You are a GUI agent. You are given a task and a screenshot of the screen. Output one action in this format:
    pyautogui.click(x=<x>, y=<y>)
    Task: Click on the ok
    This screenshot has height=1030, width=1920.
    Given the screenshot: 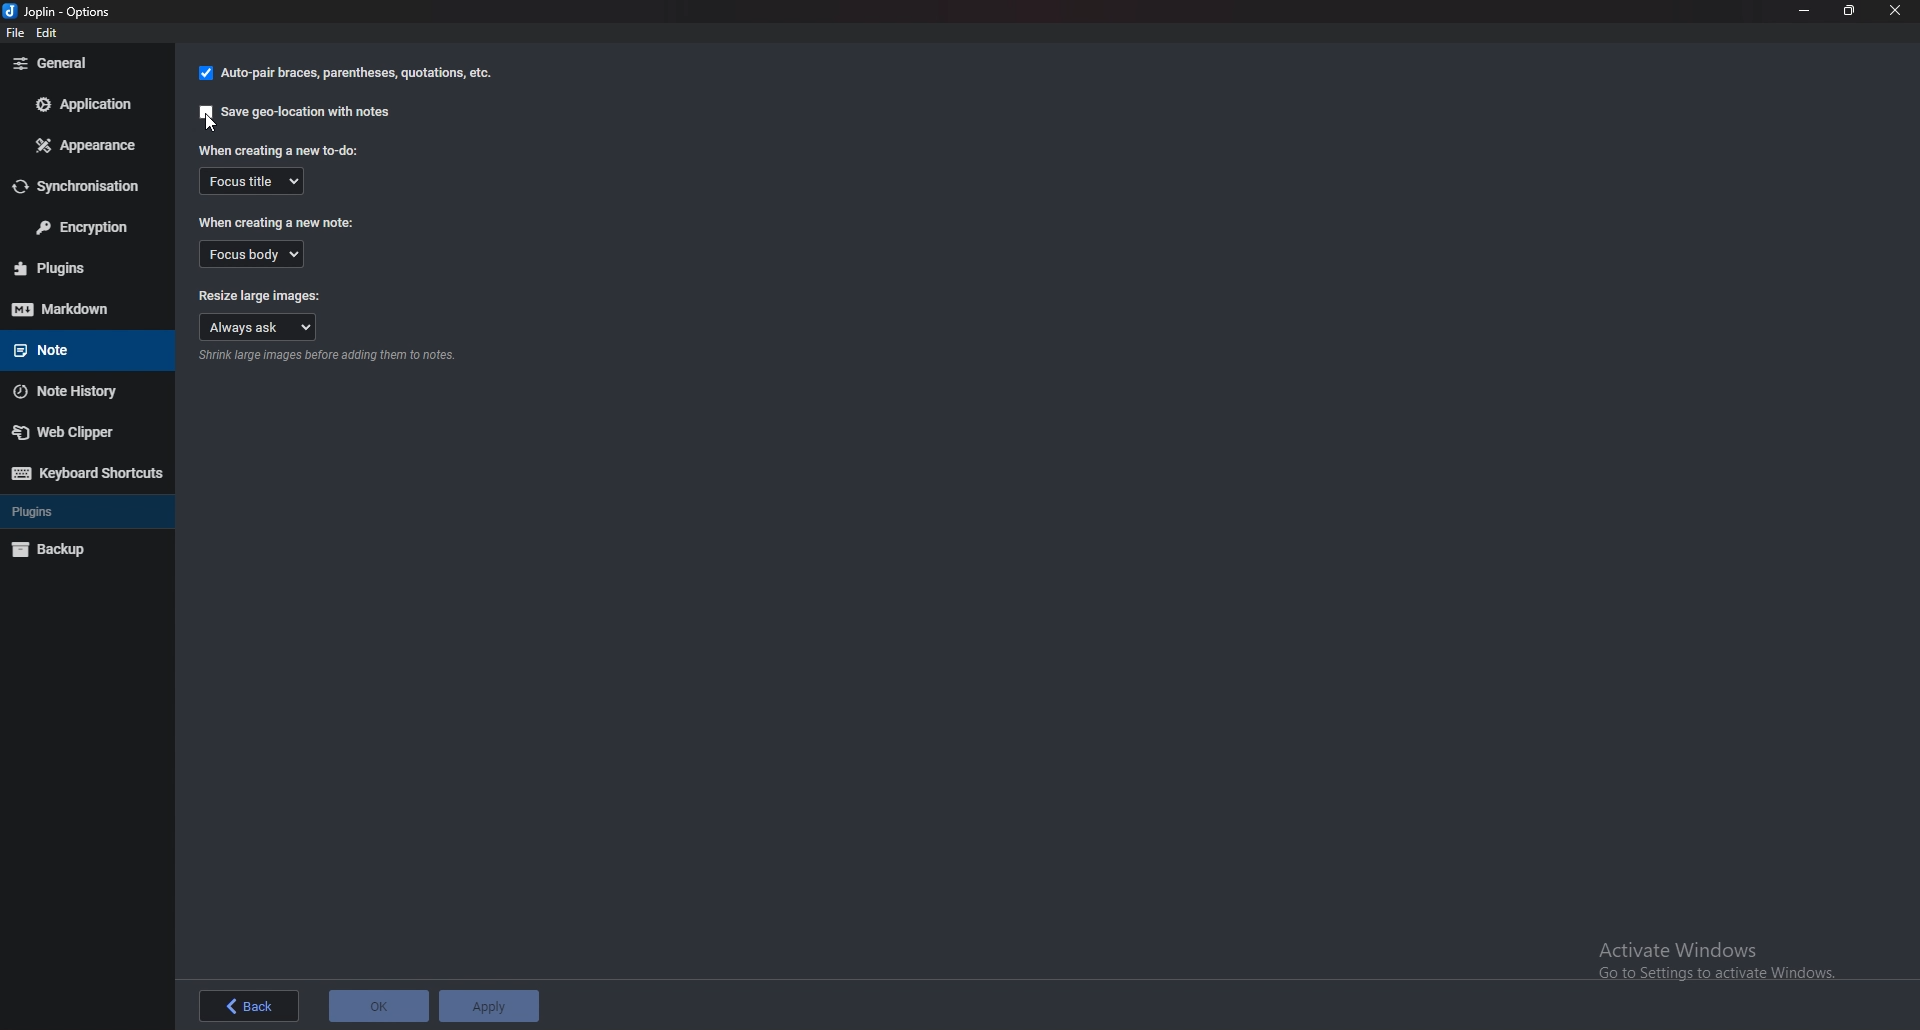 What is the action you would take?
    pyautogui.click(x=381, y=1006)
    